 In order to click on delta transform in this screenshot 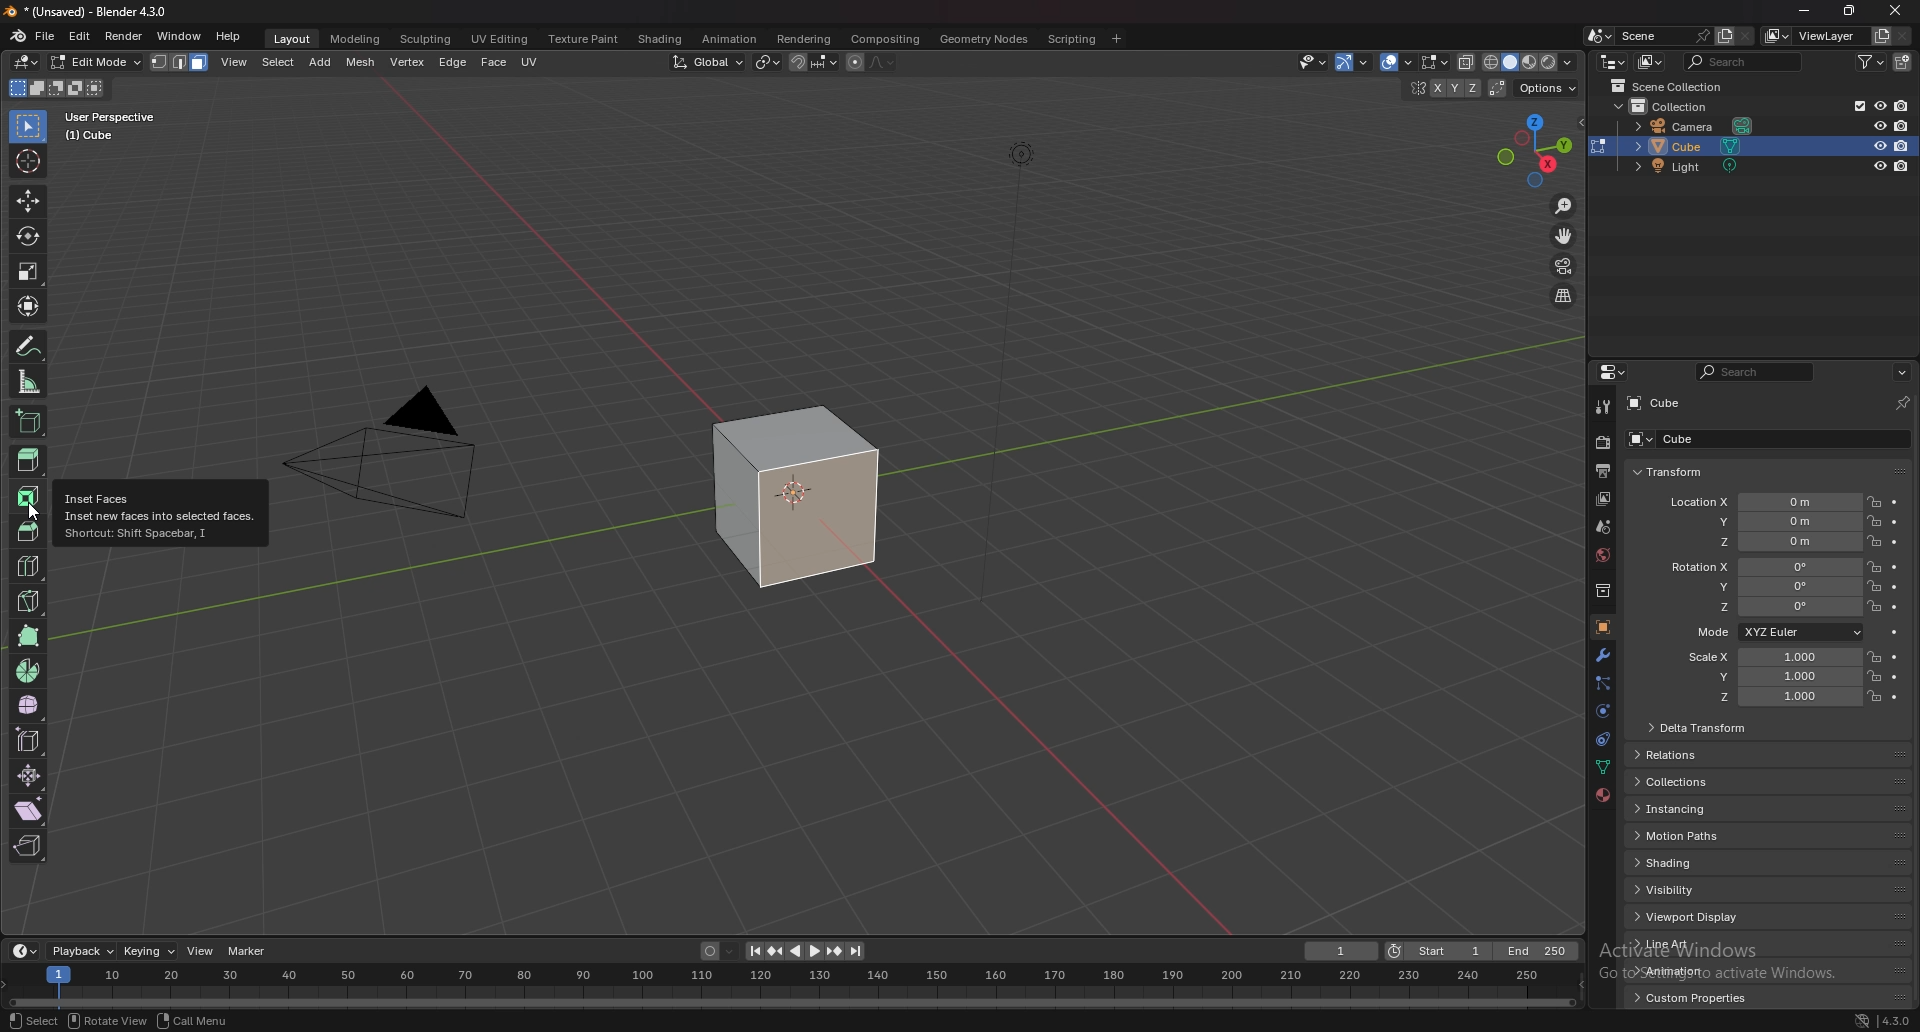, I will do `click(1700, 726)`.